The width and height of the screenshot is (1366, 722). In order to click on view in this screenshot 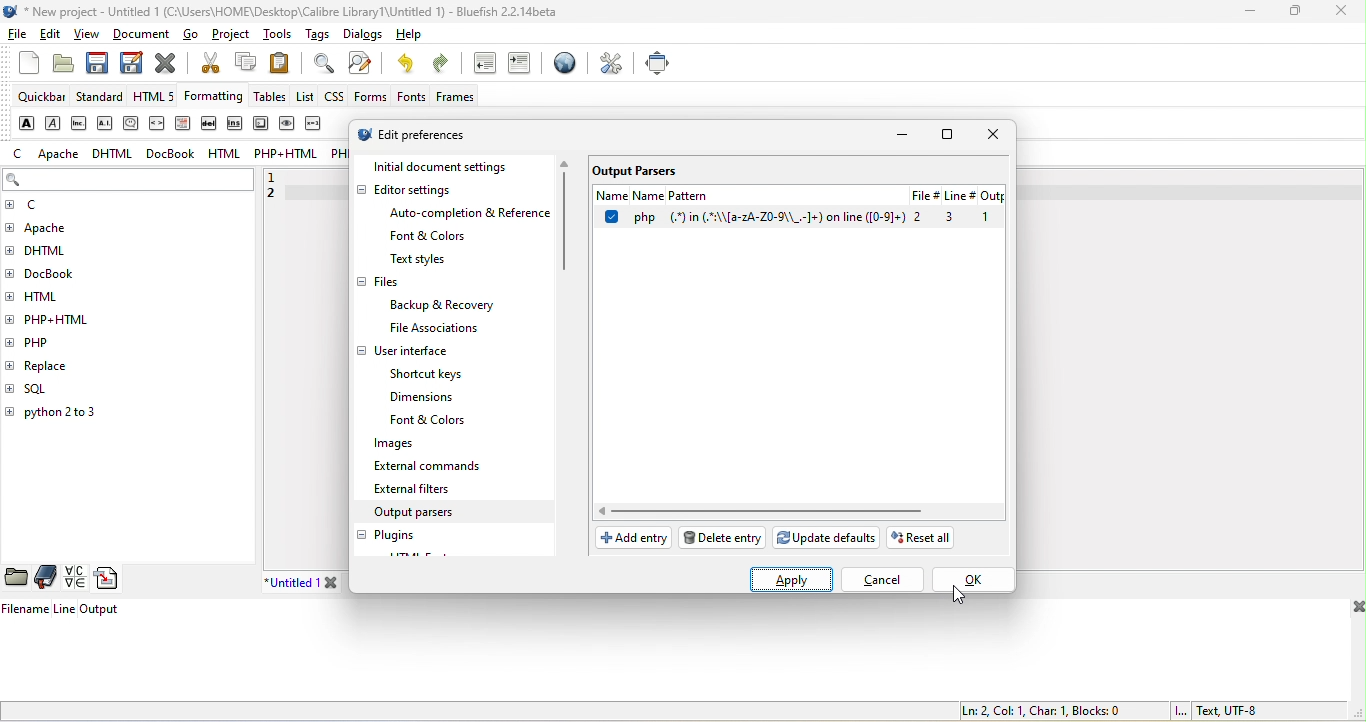, I will do `click(91, 36)`.